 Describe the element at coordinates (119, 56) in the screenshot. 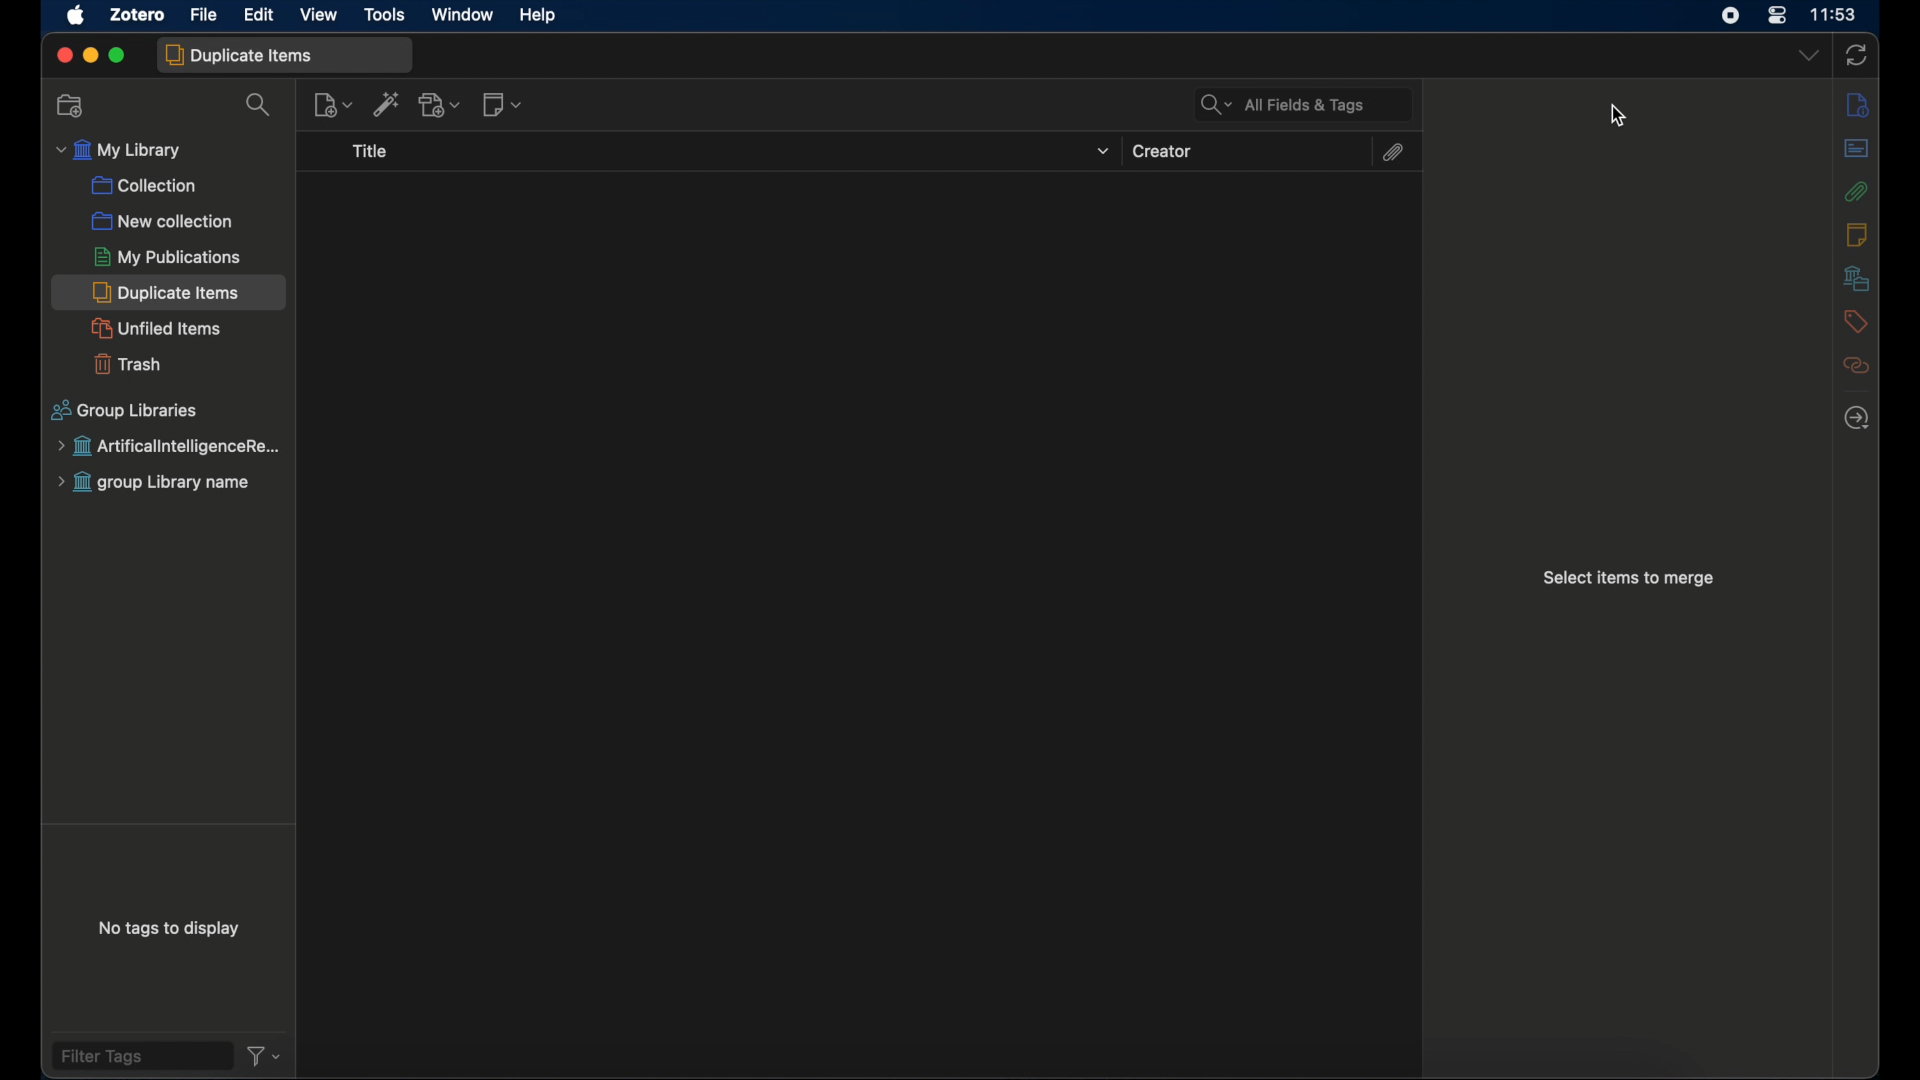

I see `maximize` at that location.